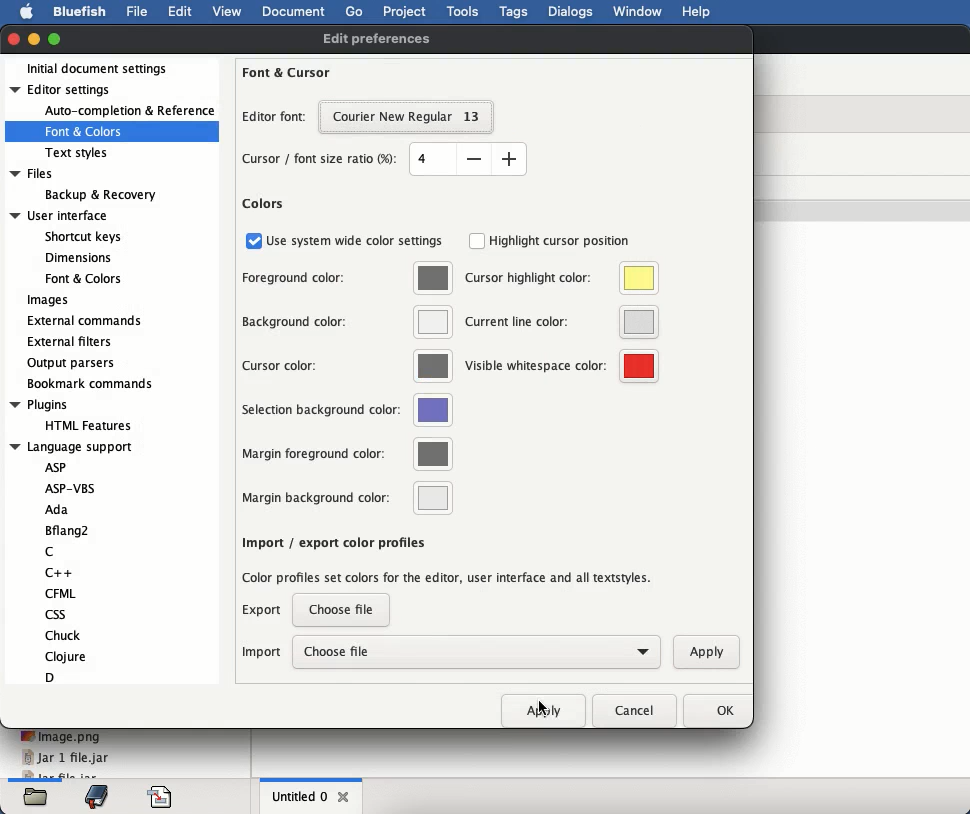 The height and width of the screenshot is (814, 970). Describe the element at coordinates (713, 712) in the screenshot. I see `ok` at that location.